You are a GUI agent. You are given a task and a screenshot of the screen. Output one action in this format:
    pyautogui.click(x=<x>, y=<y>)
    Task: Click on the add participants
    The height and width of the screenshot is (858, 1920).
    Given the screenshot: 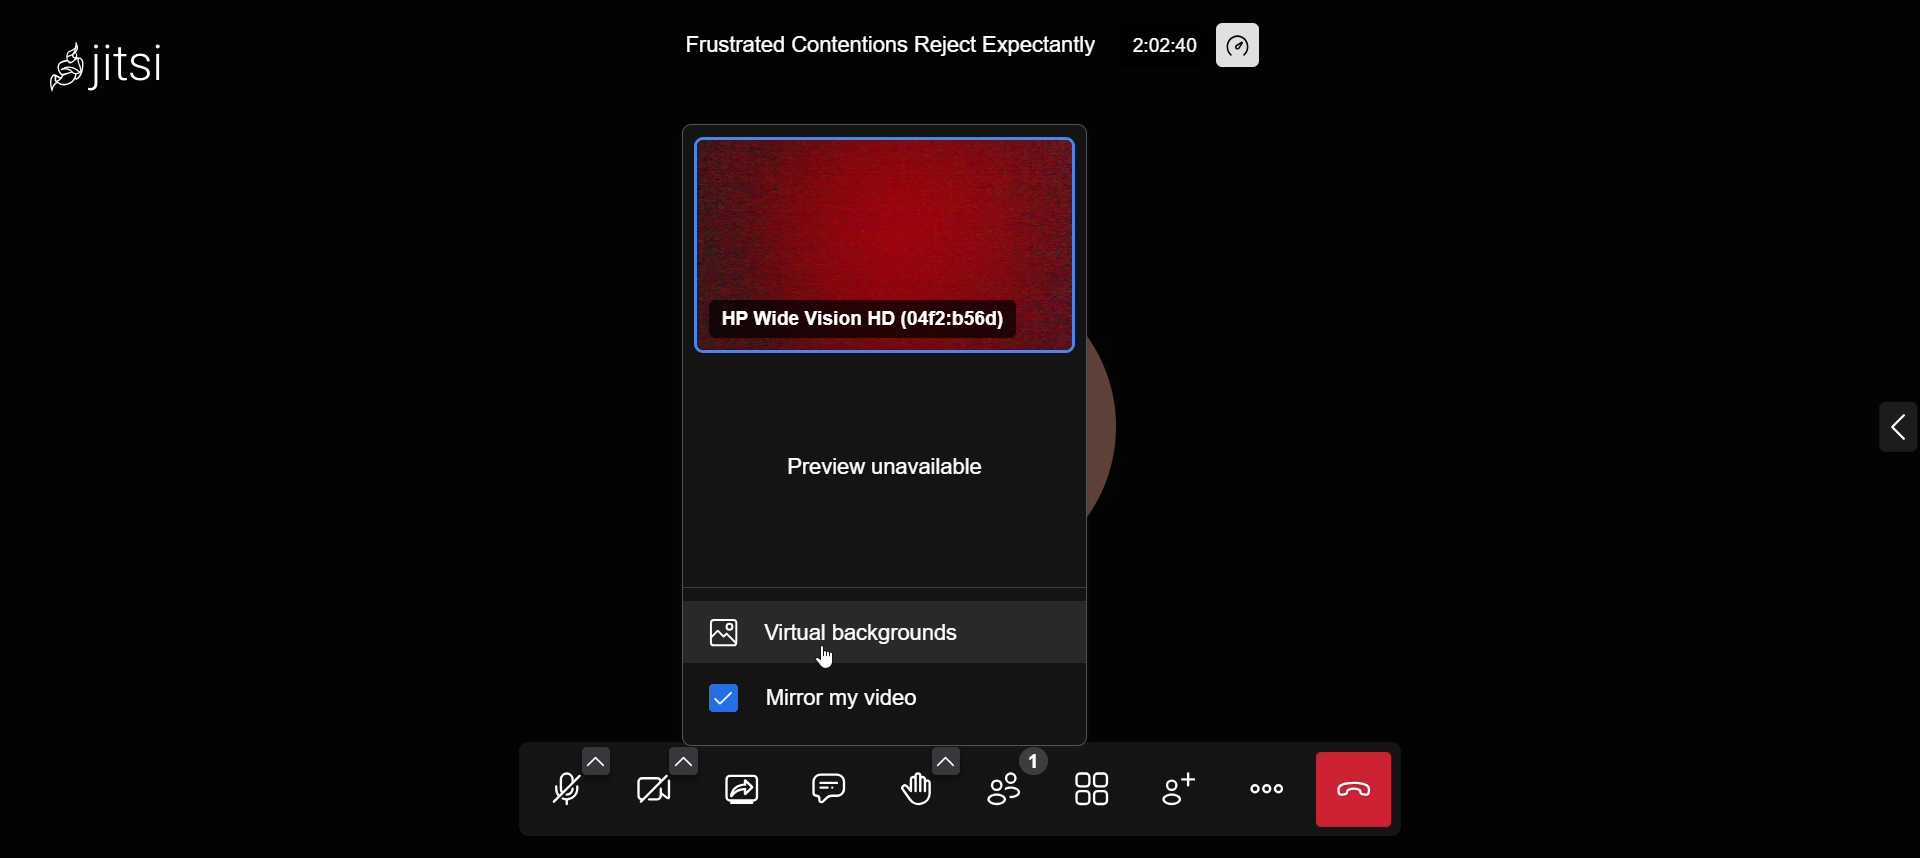 What is the action you would take?
    pyautogui.click(x=1178, y=787)
    